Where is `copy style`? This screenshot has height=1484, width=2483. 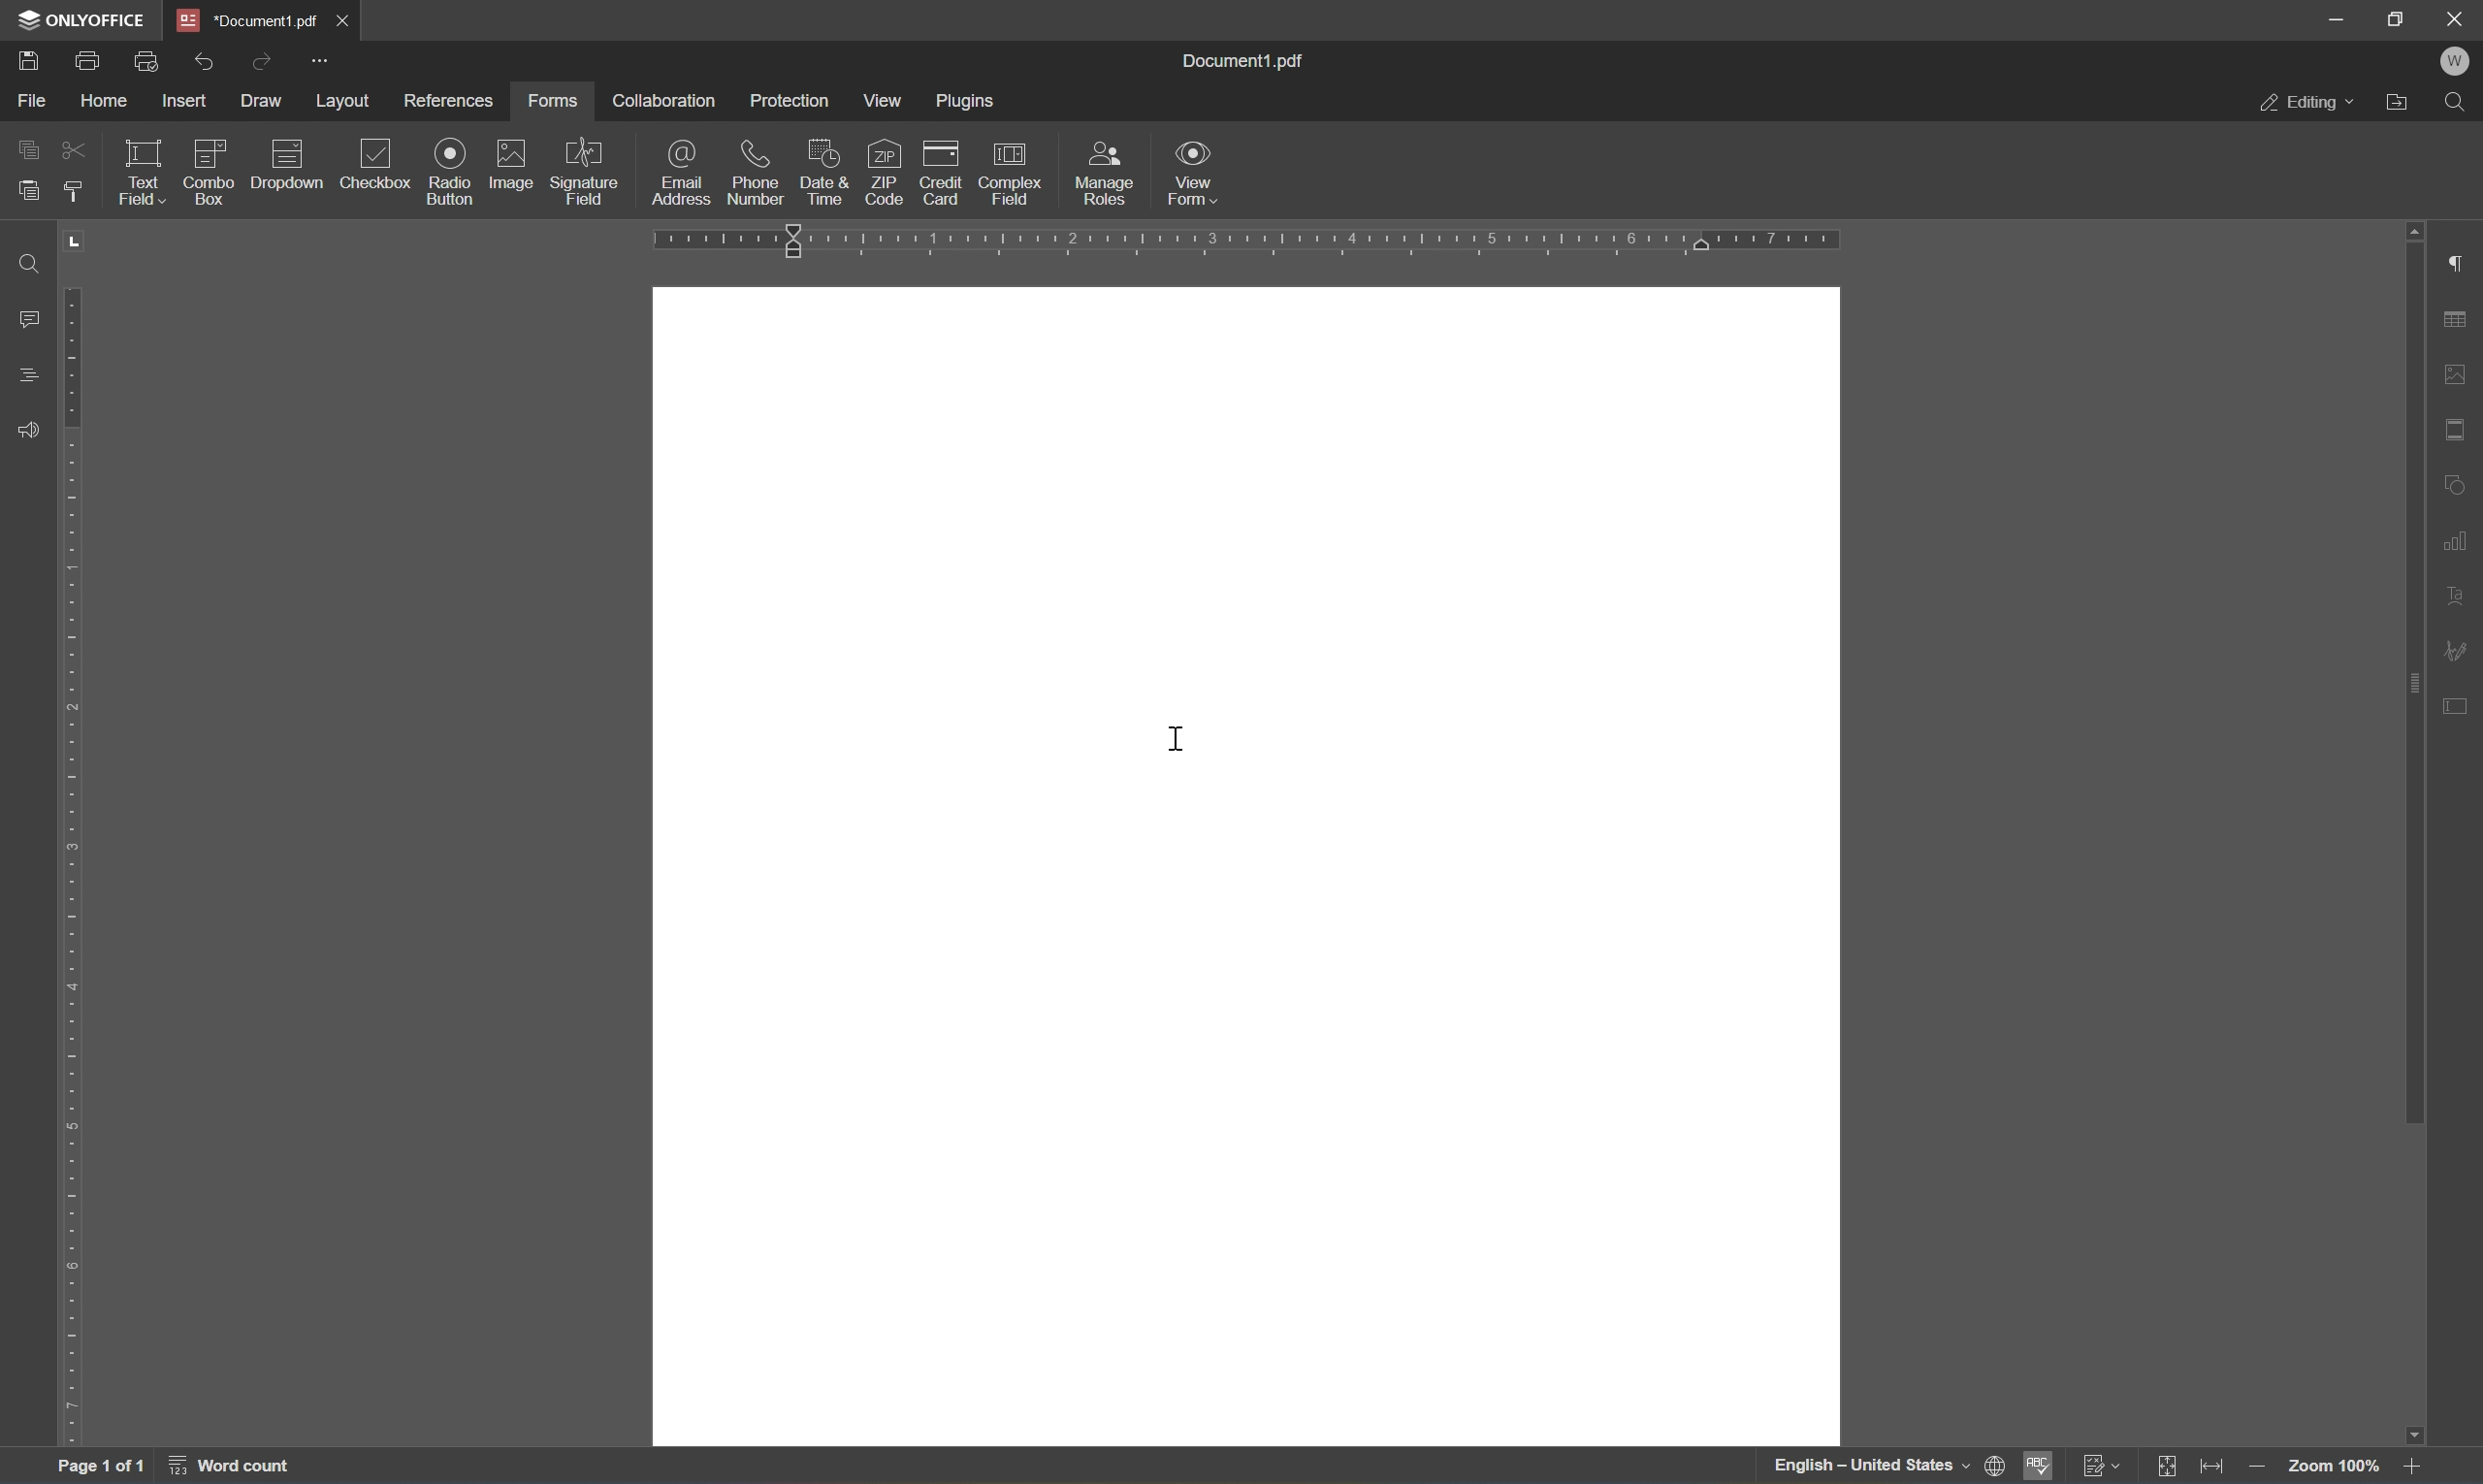 copy style is located at coordinates (71, 189).